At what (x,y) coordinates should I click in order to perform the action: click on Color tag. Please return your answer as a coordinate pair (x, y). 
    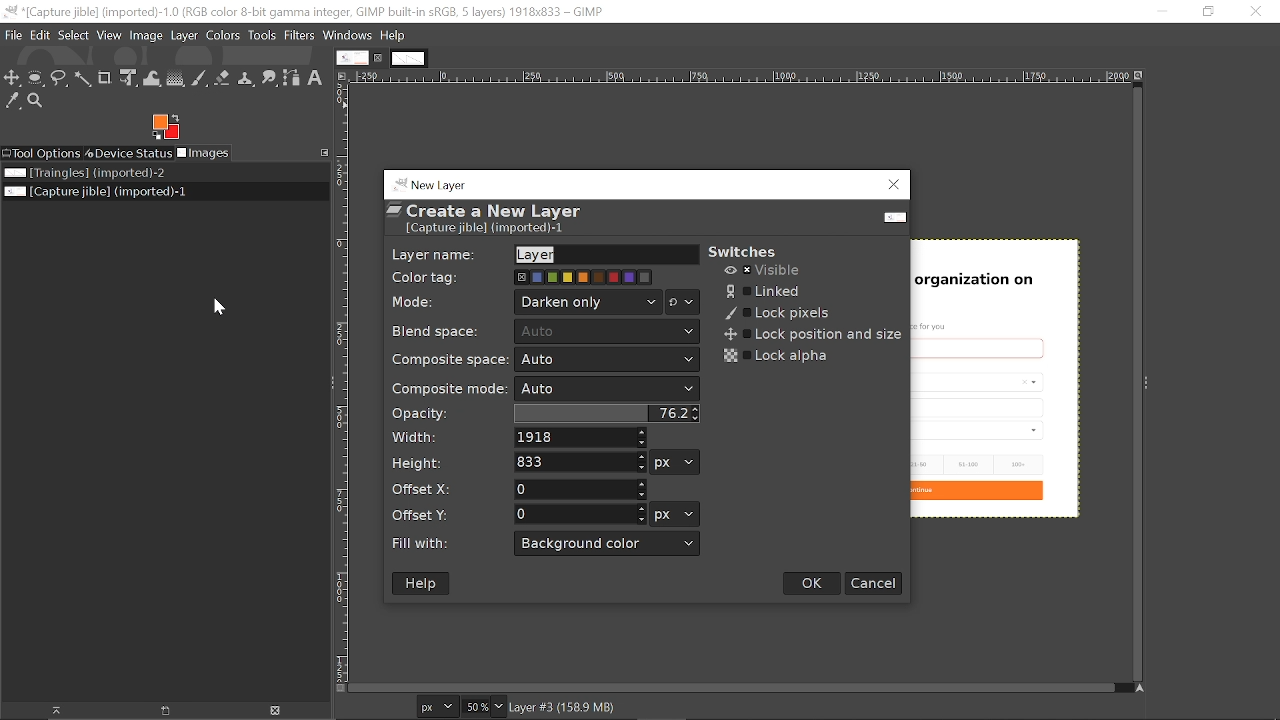
    Looking at the image, I should click on (584, 277).